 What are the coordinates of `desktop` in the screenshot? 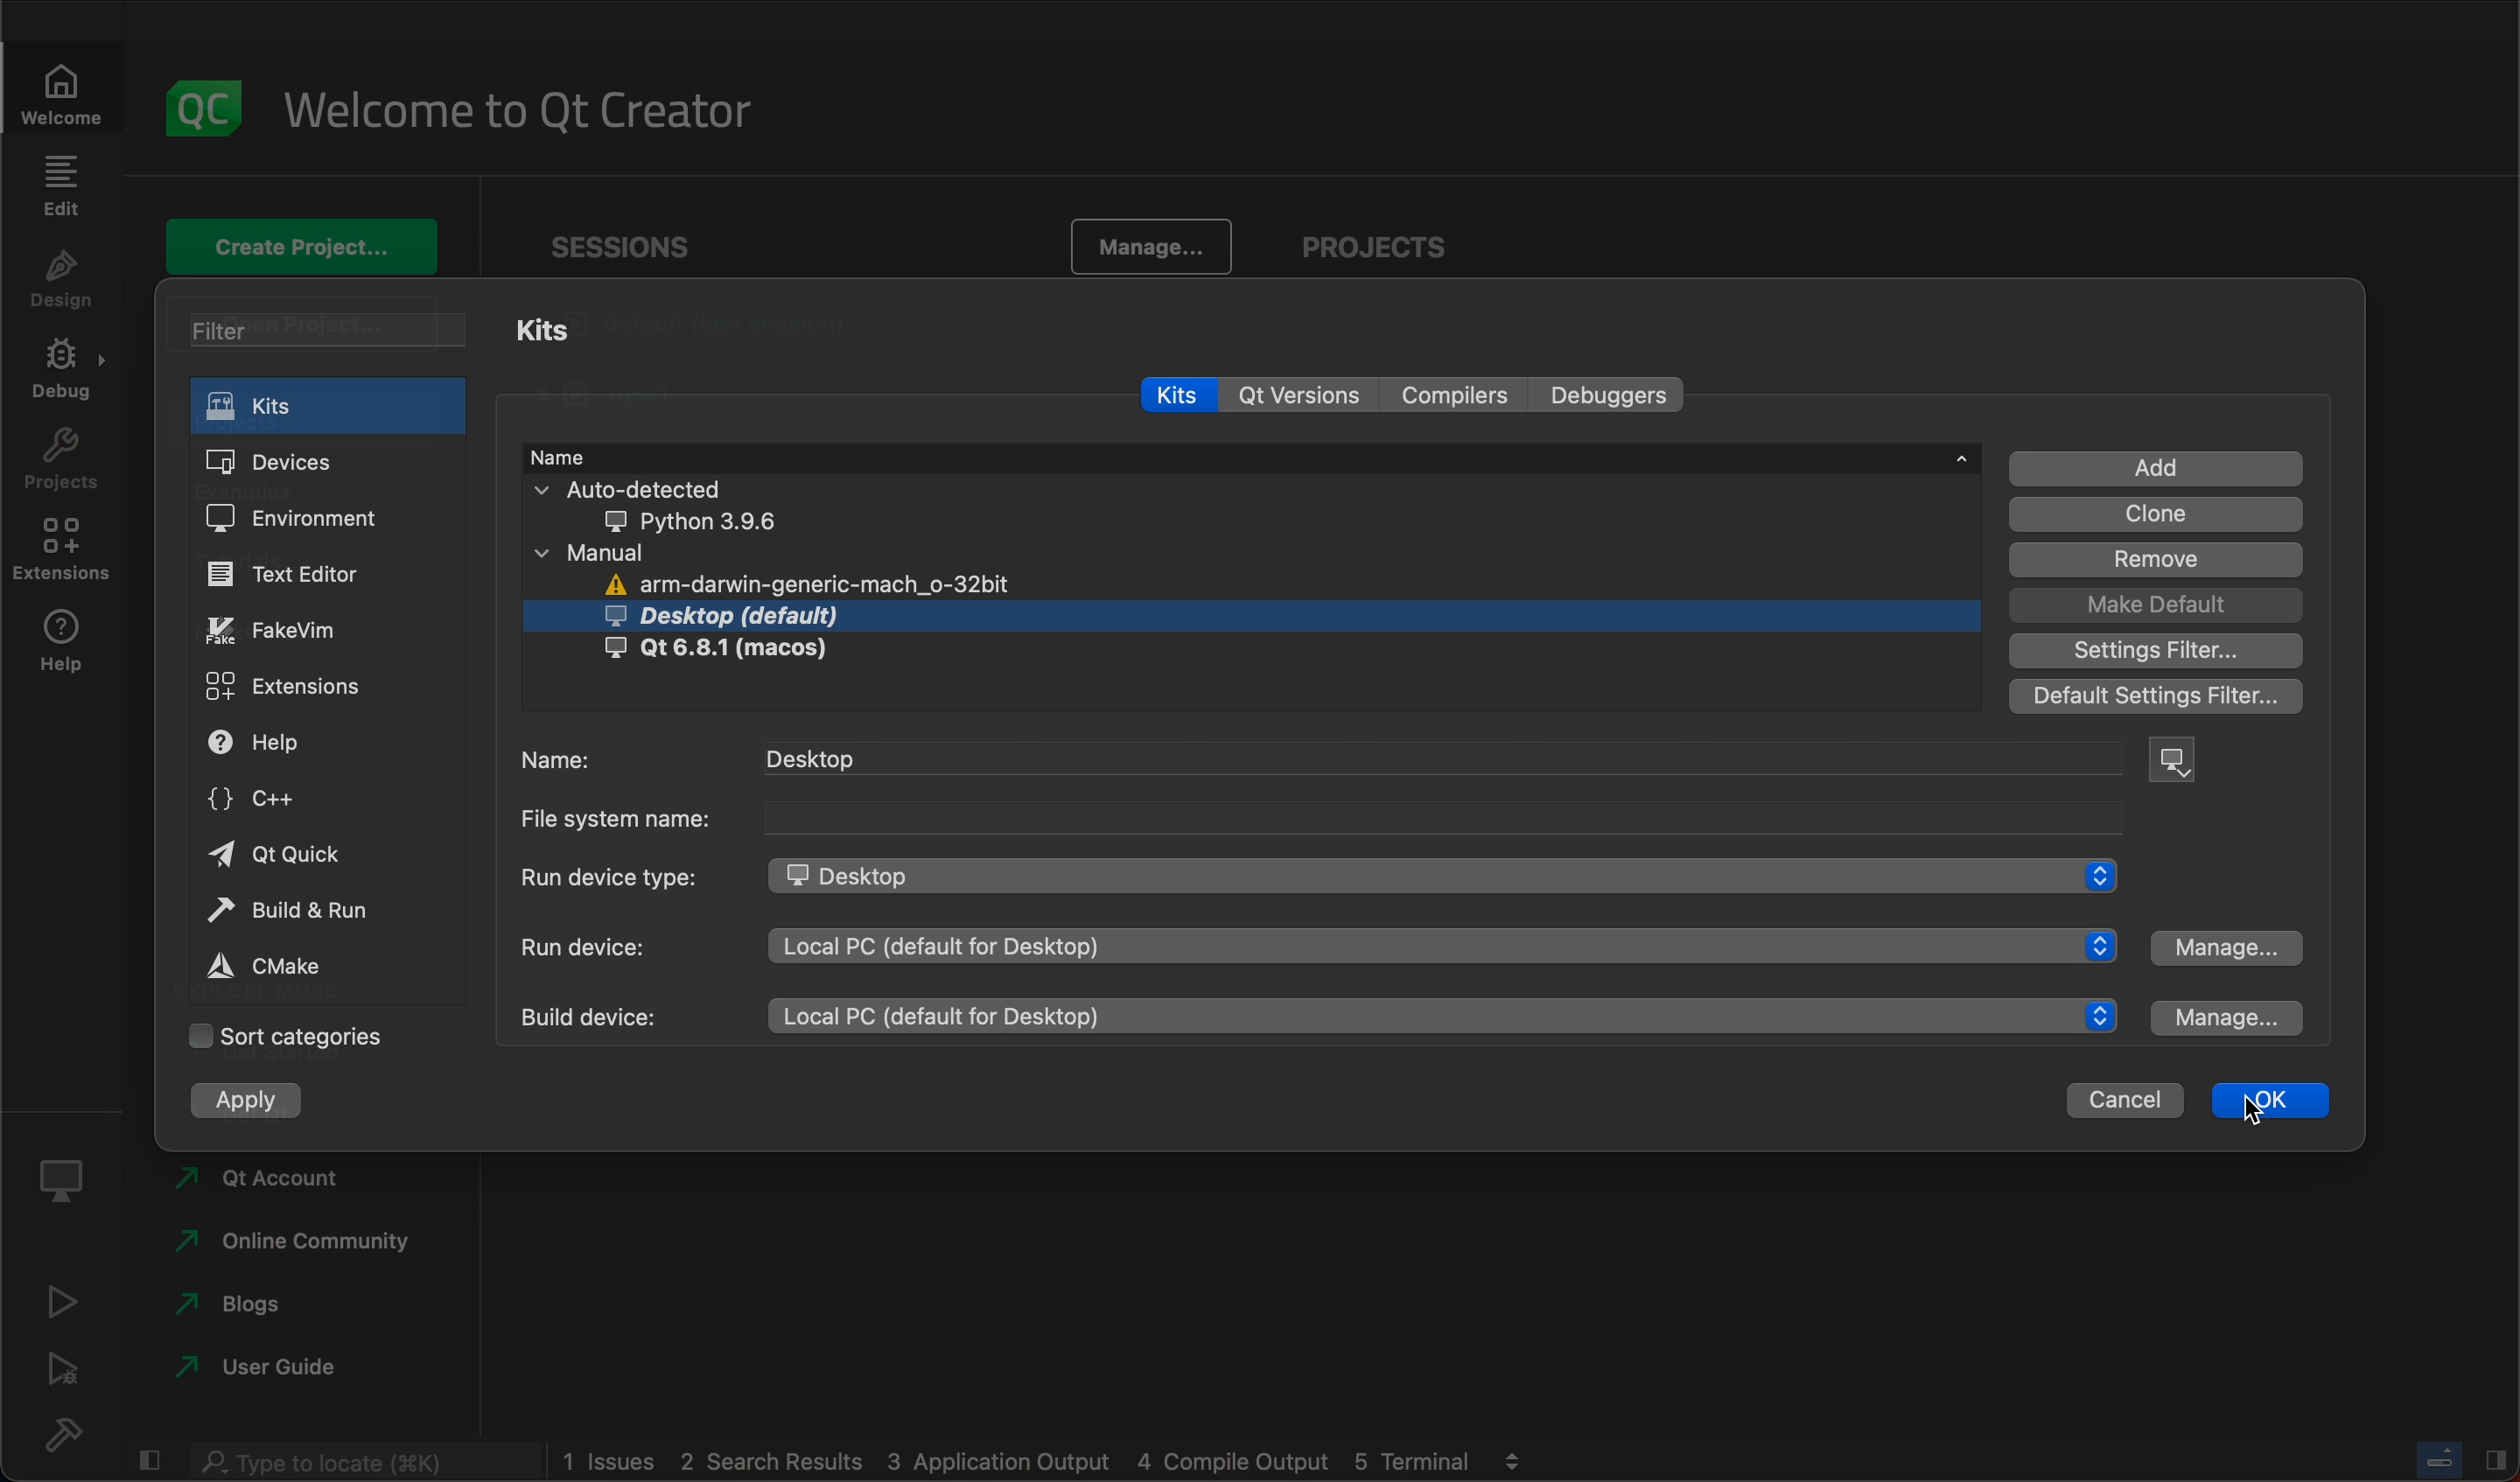 It's located at (1433, 760).